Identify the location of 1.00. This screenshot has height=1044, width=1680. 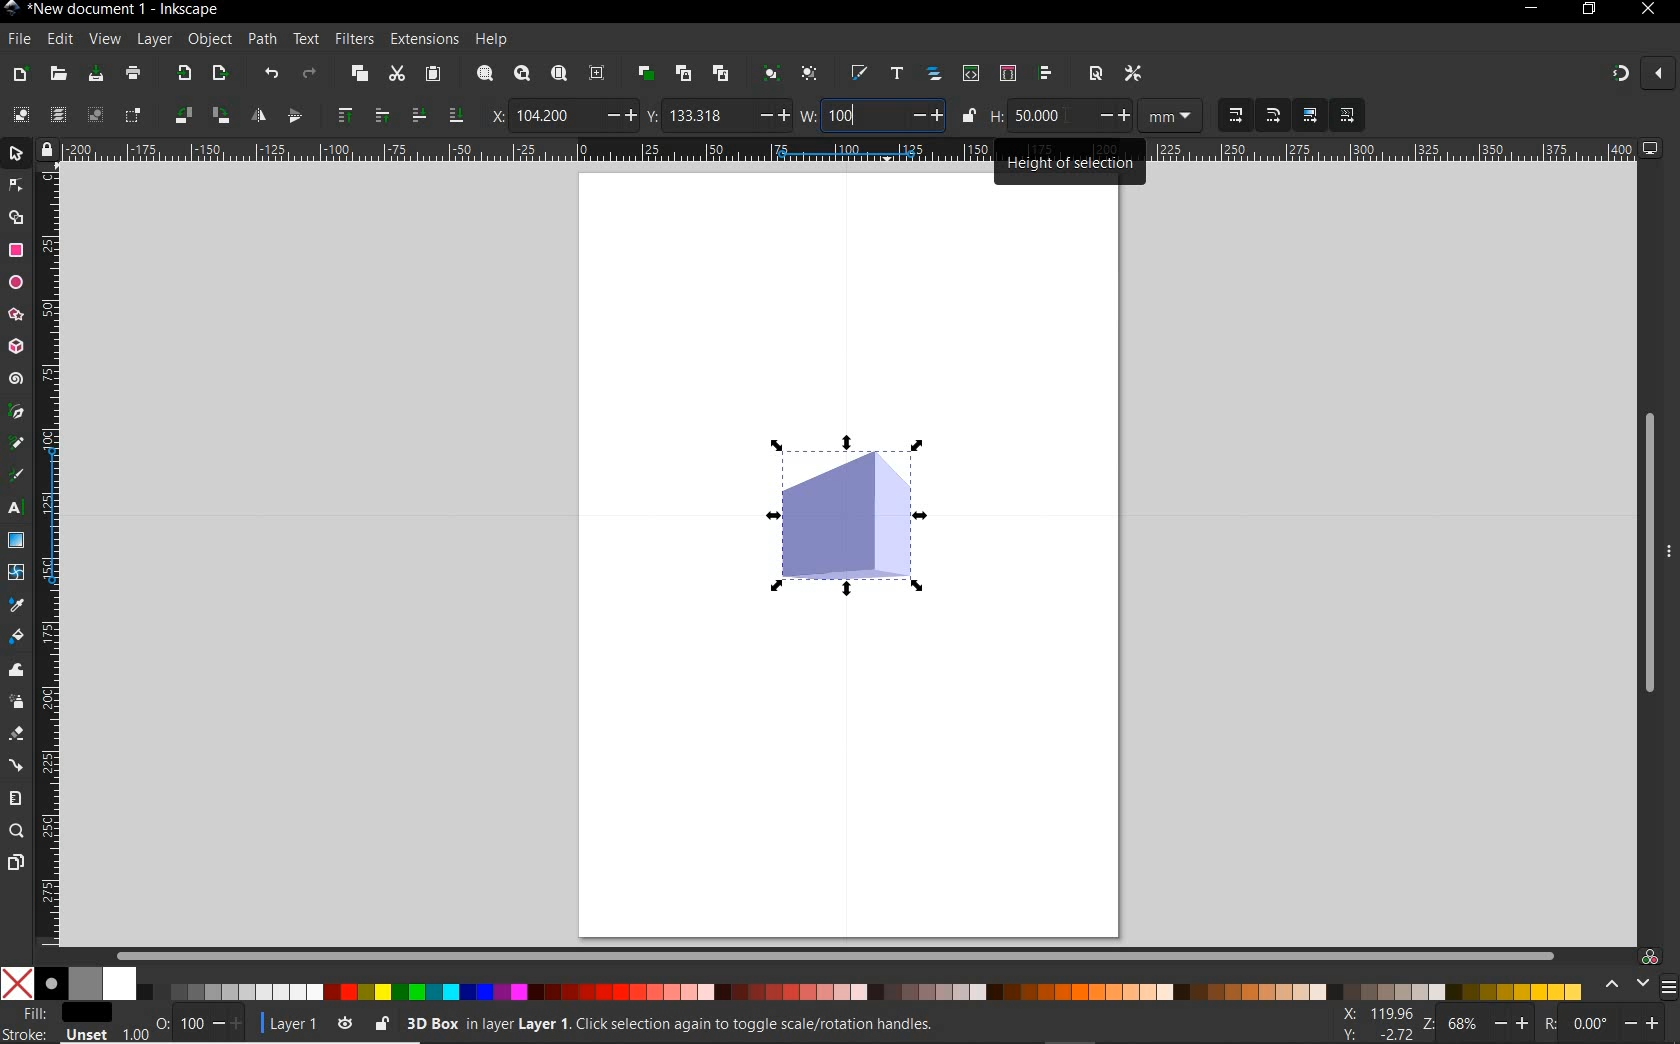
(134, 1032).